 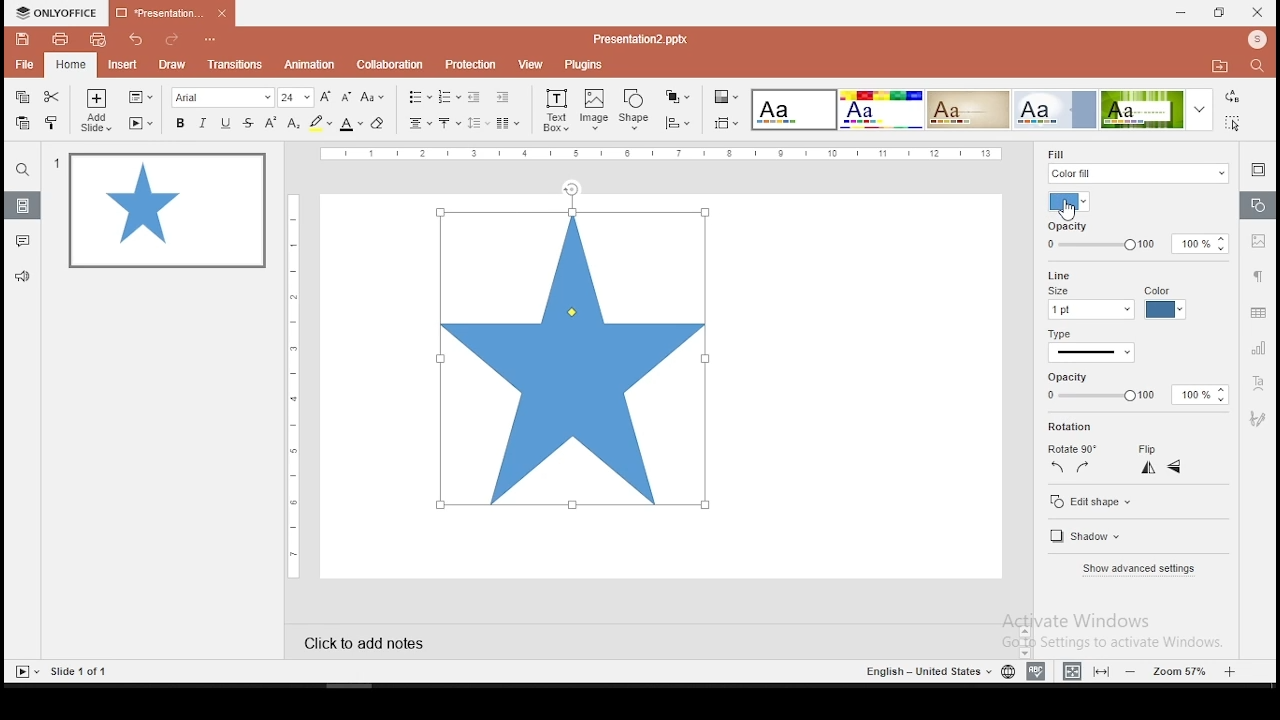 What do you see at coordinates (293, 123) in the screenshot?
I see `subscript` at bounding box center [293, 123].